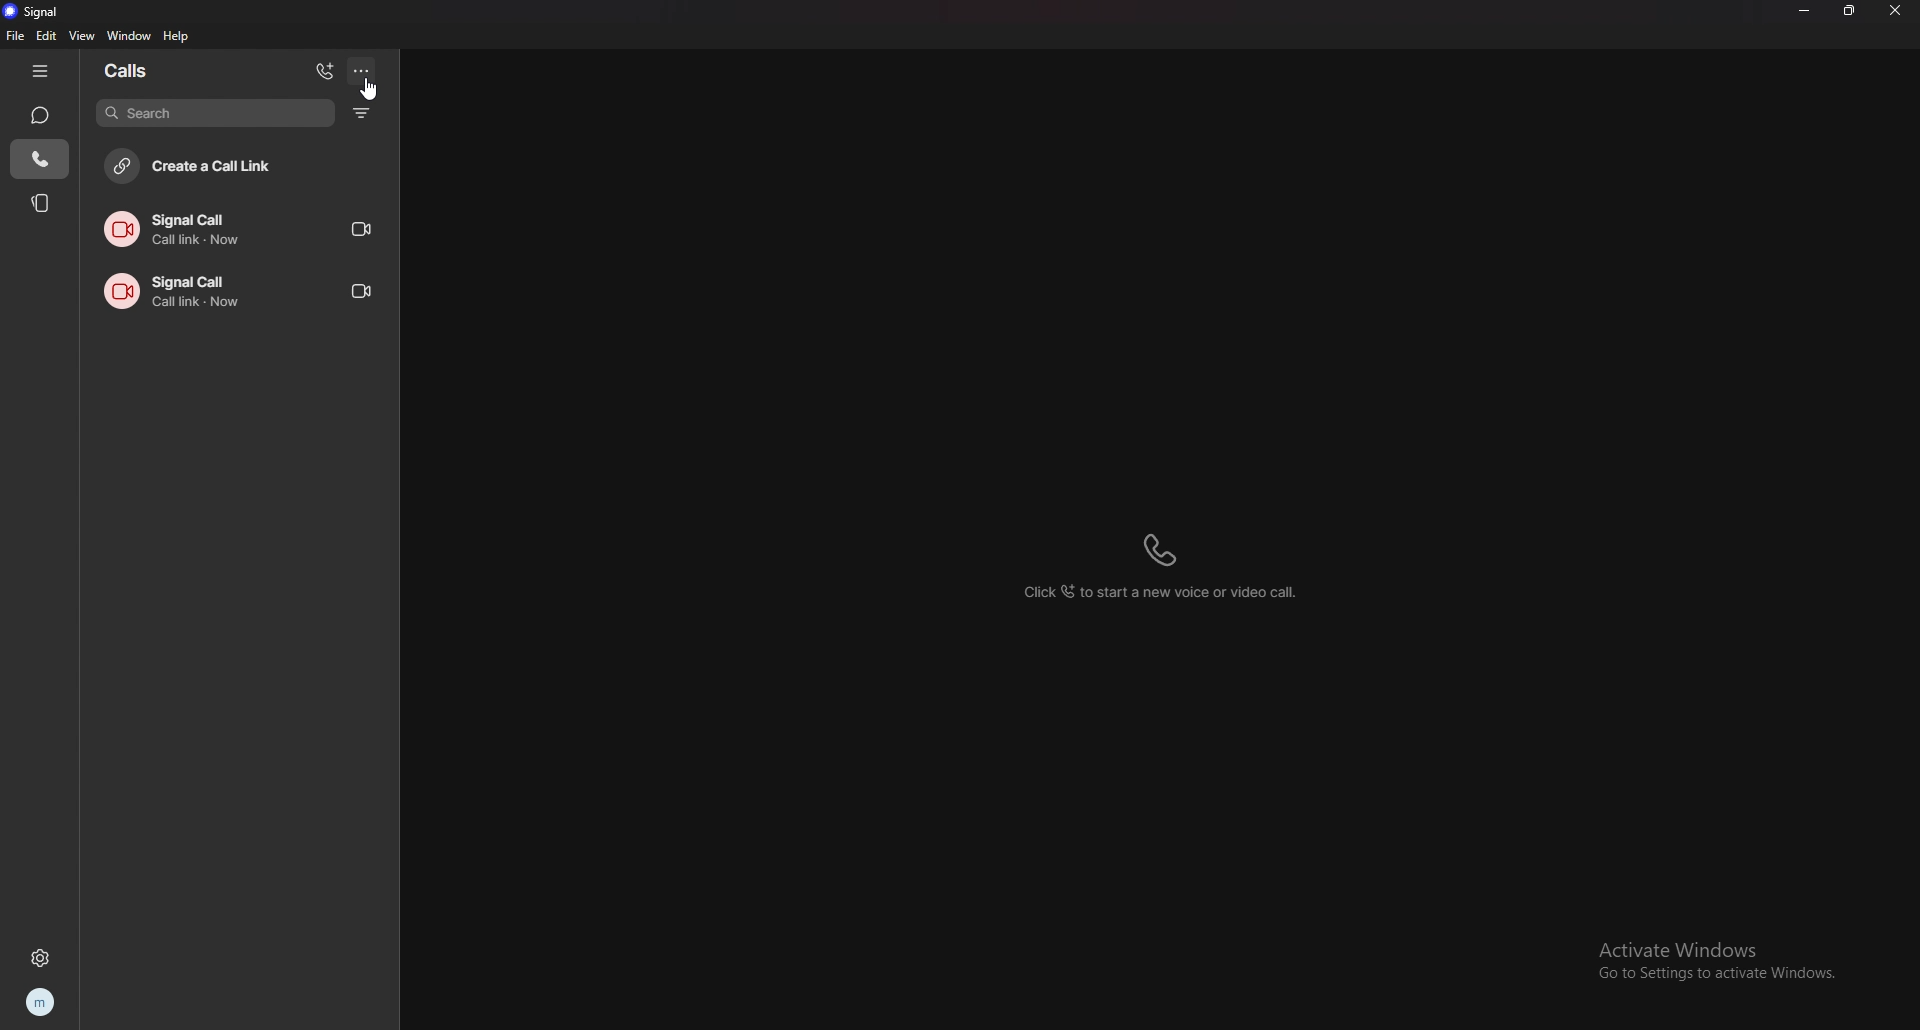 The image size is (1920, 1030). I want to click on options, so click(363, 71).